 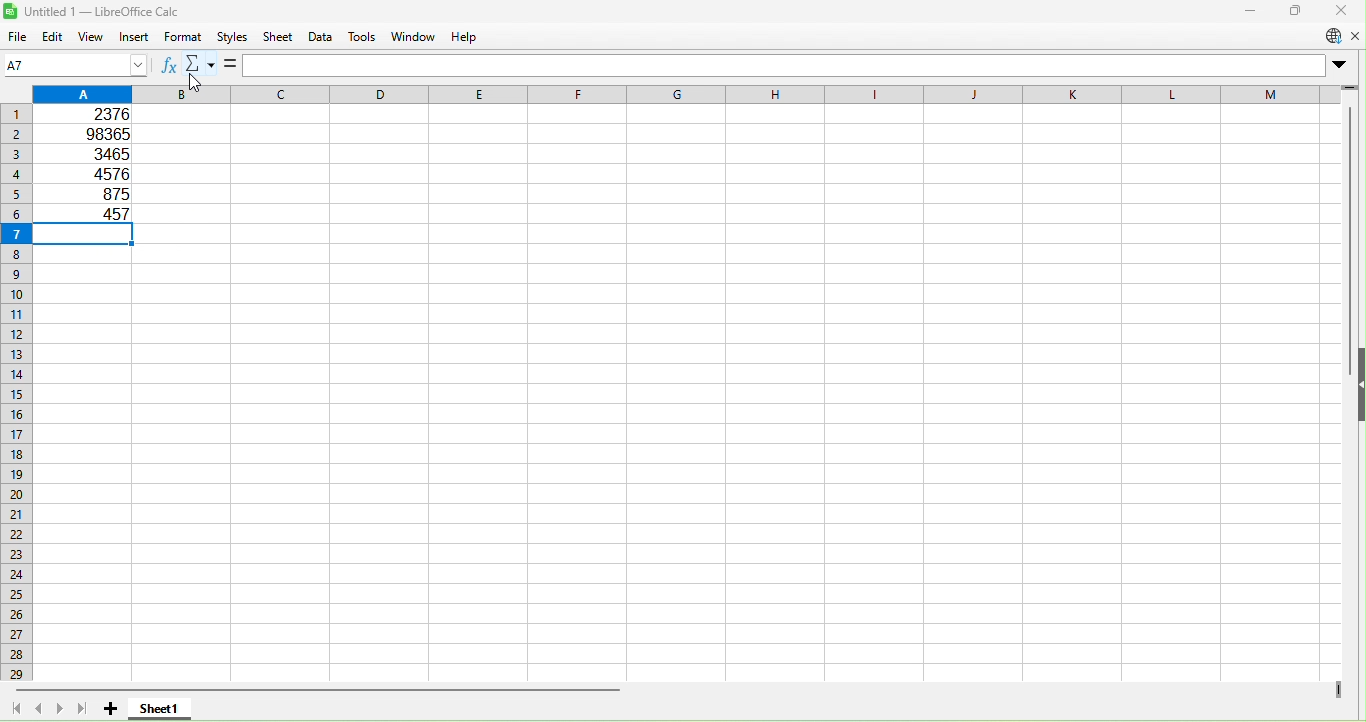 I want to click on Show, so click(x=1359, y=384).